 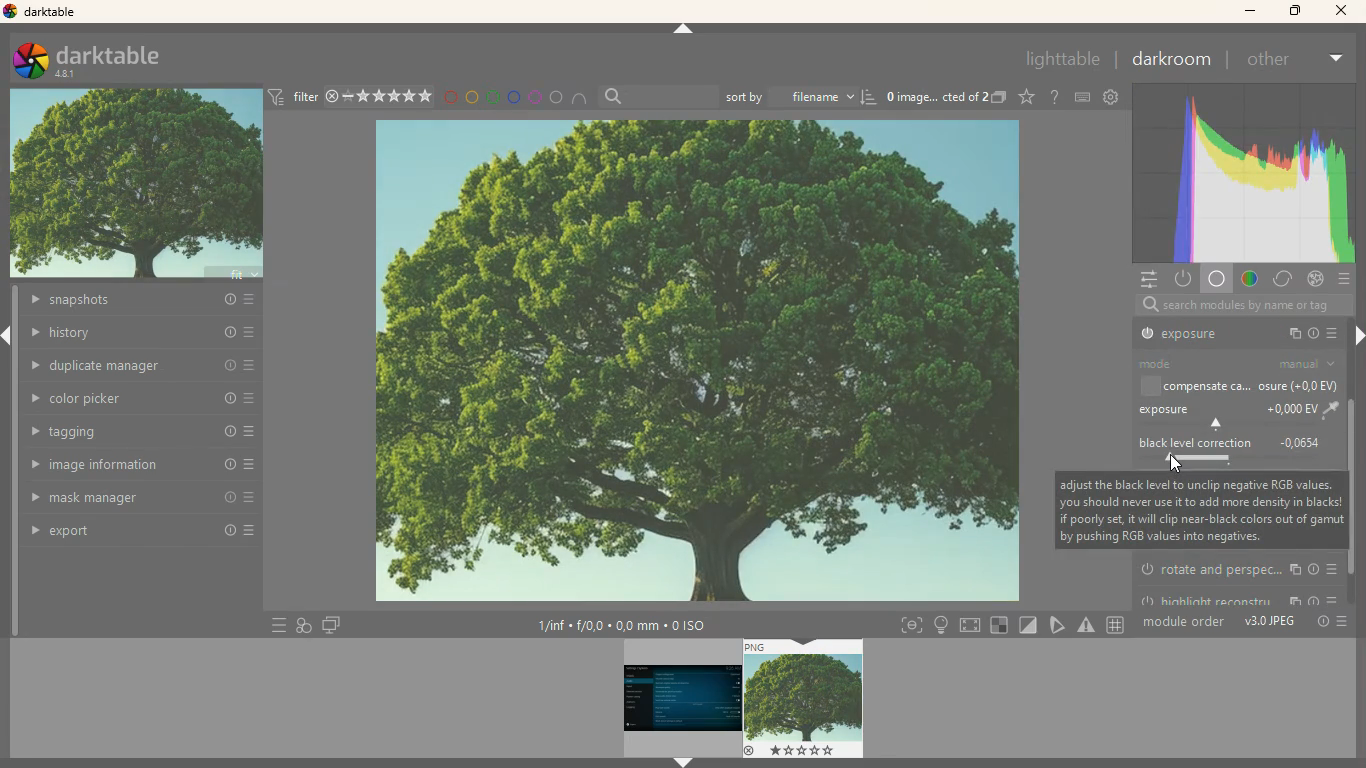 What do you see at coordinates (1239, 387) in the screenshot?
I see `compensate` at bounding box center [1239, 387].